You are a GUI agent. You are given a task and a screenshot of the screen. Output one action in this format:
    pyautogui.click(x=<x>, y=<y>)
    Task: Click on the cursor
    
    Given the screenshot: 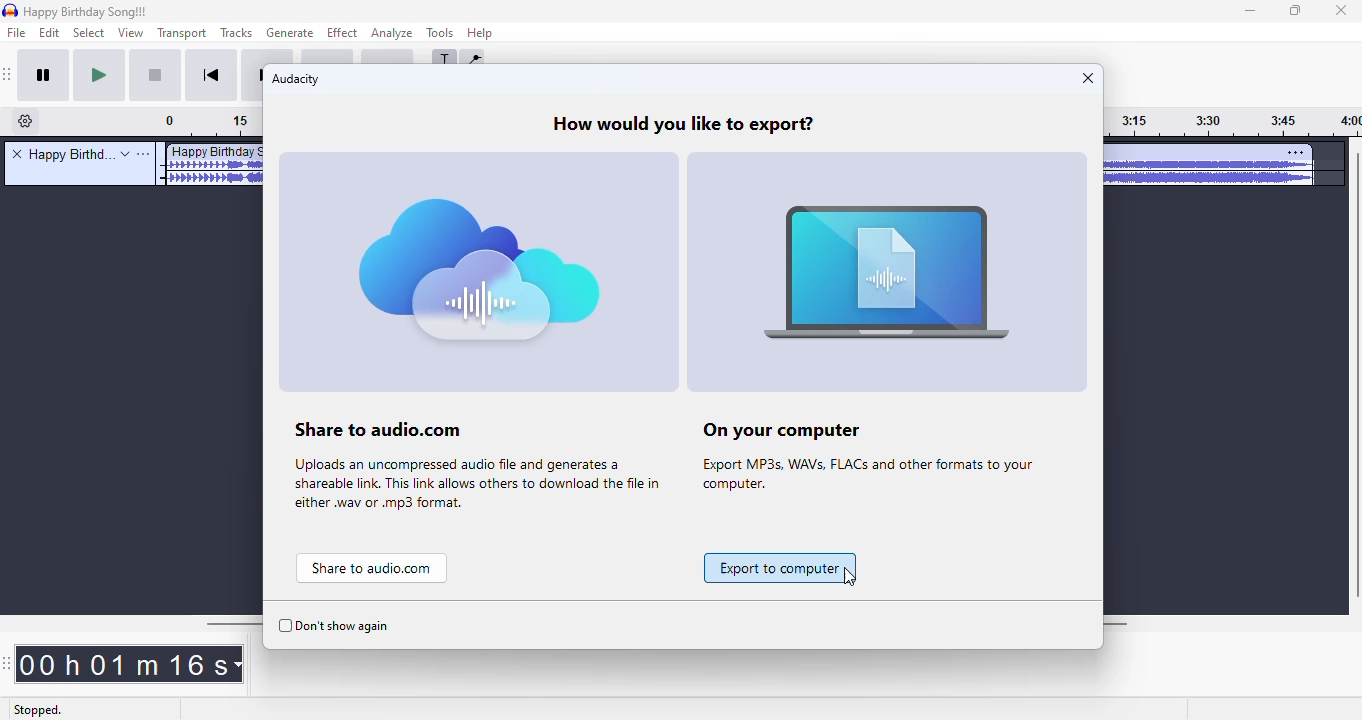 What is the action you would take?
    pyautogui.click(x=850, y=578)
    